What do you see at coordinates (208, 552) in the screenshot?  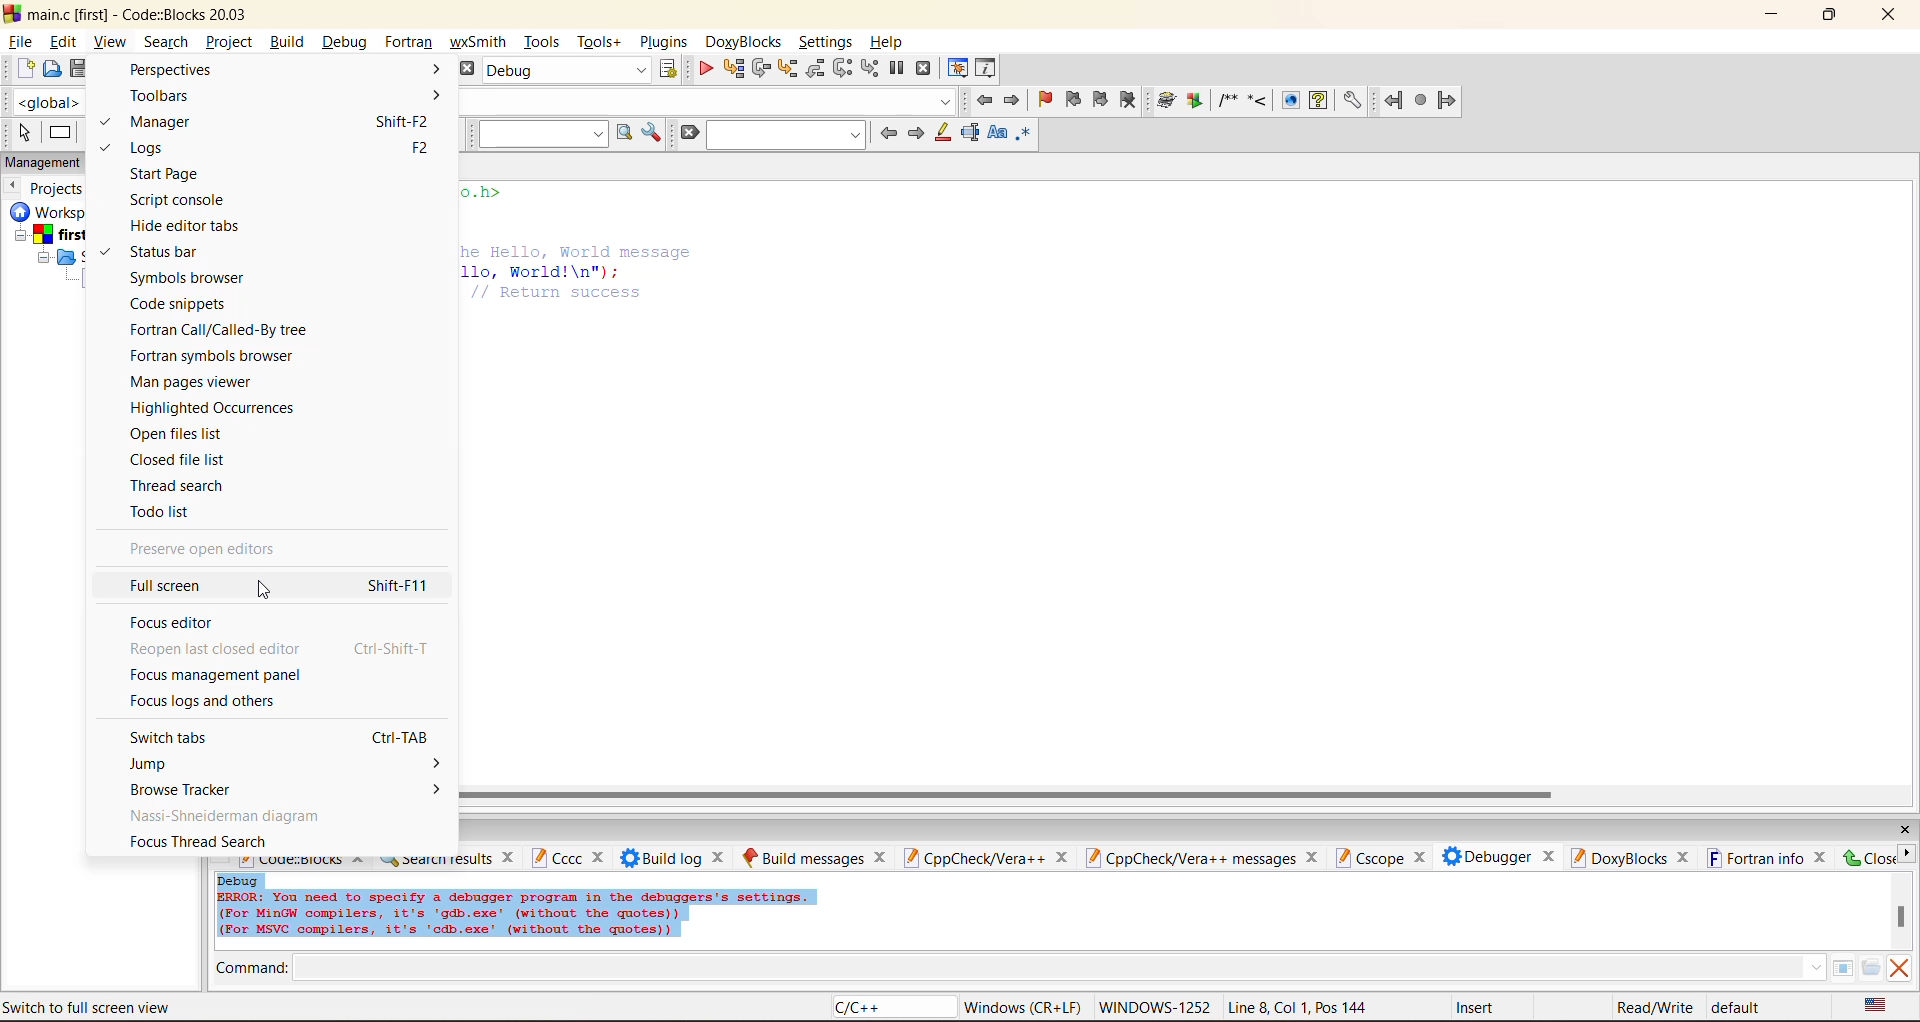 I see `present open editors` at bounding box center [208, 552].